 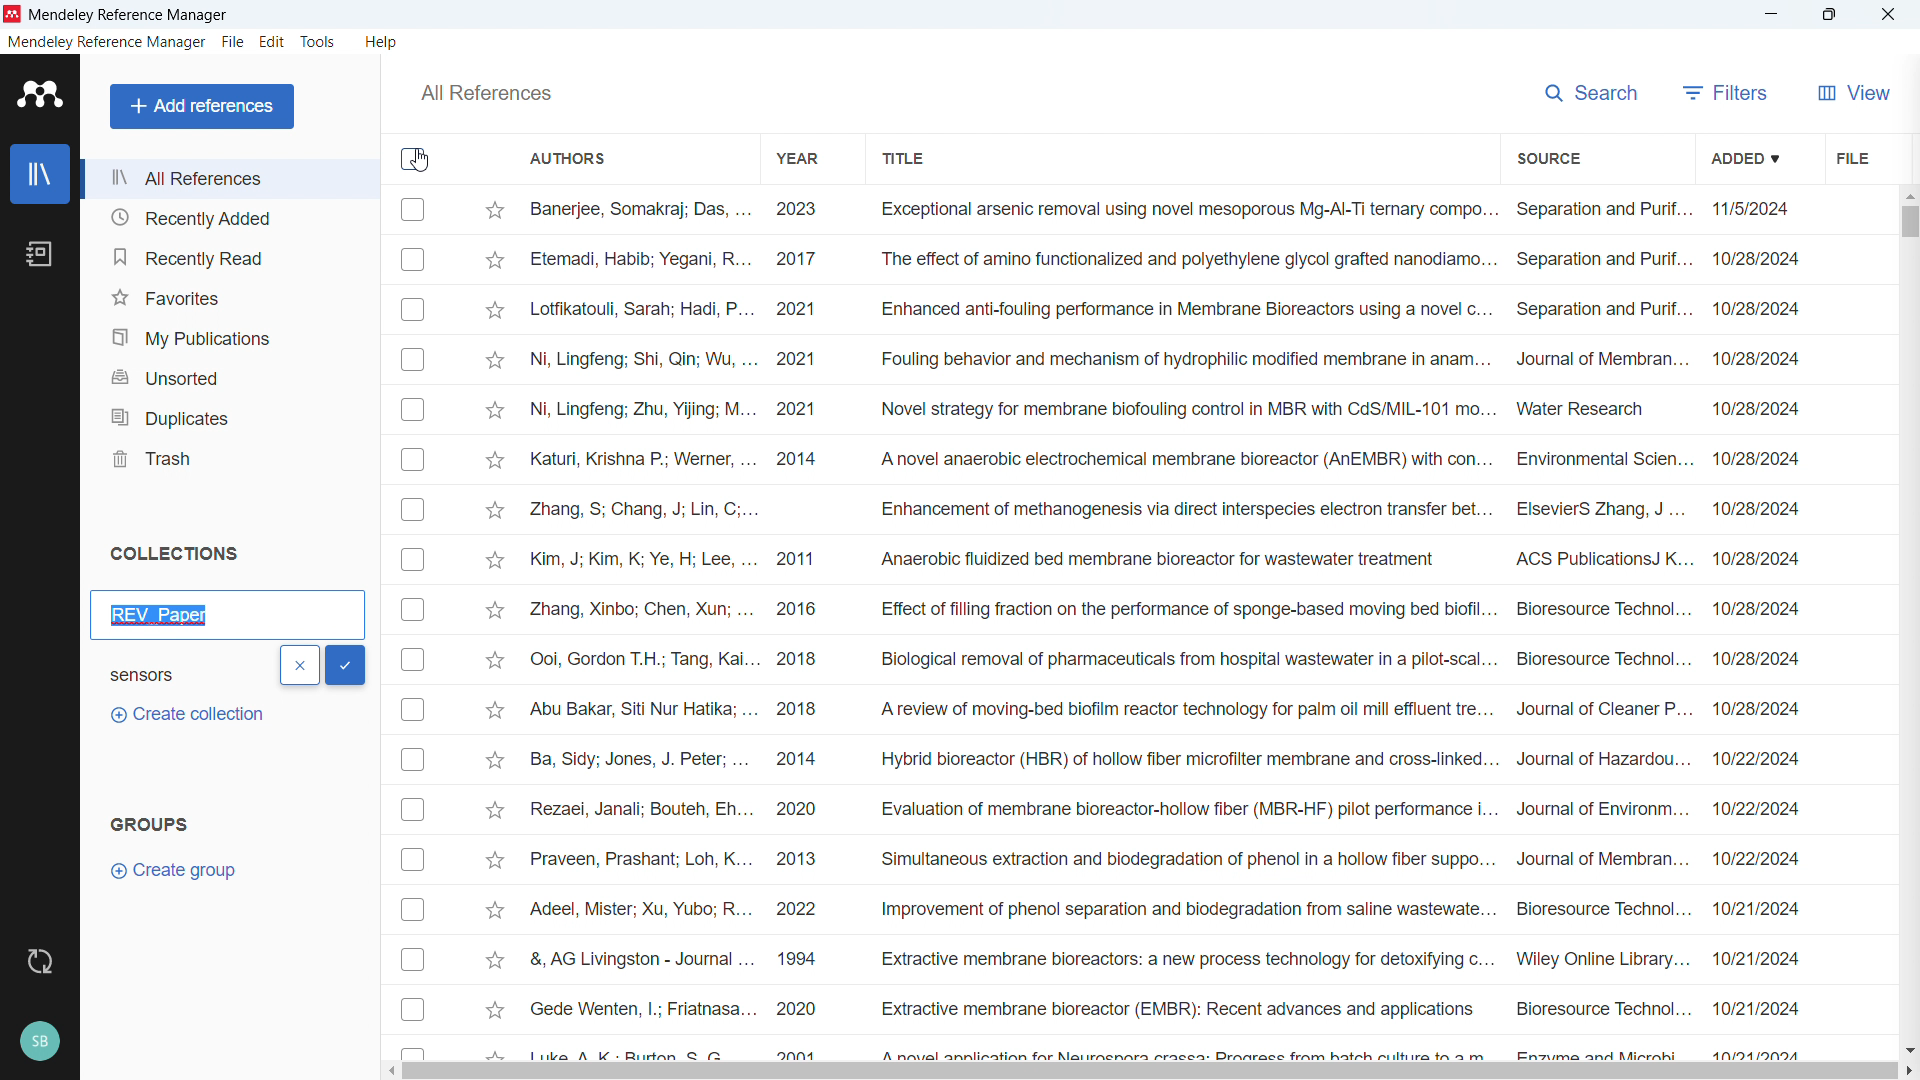 I want to click on Star mark respective publication, so click(x=495, y=511).